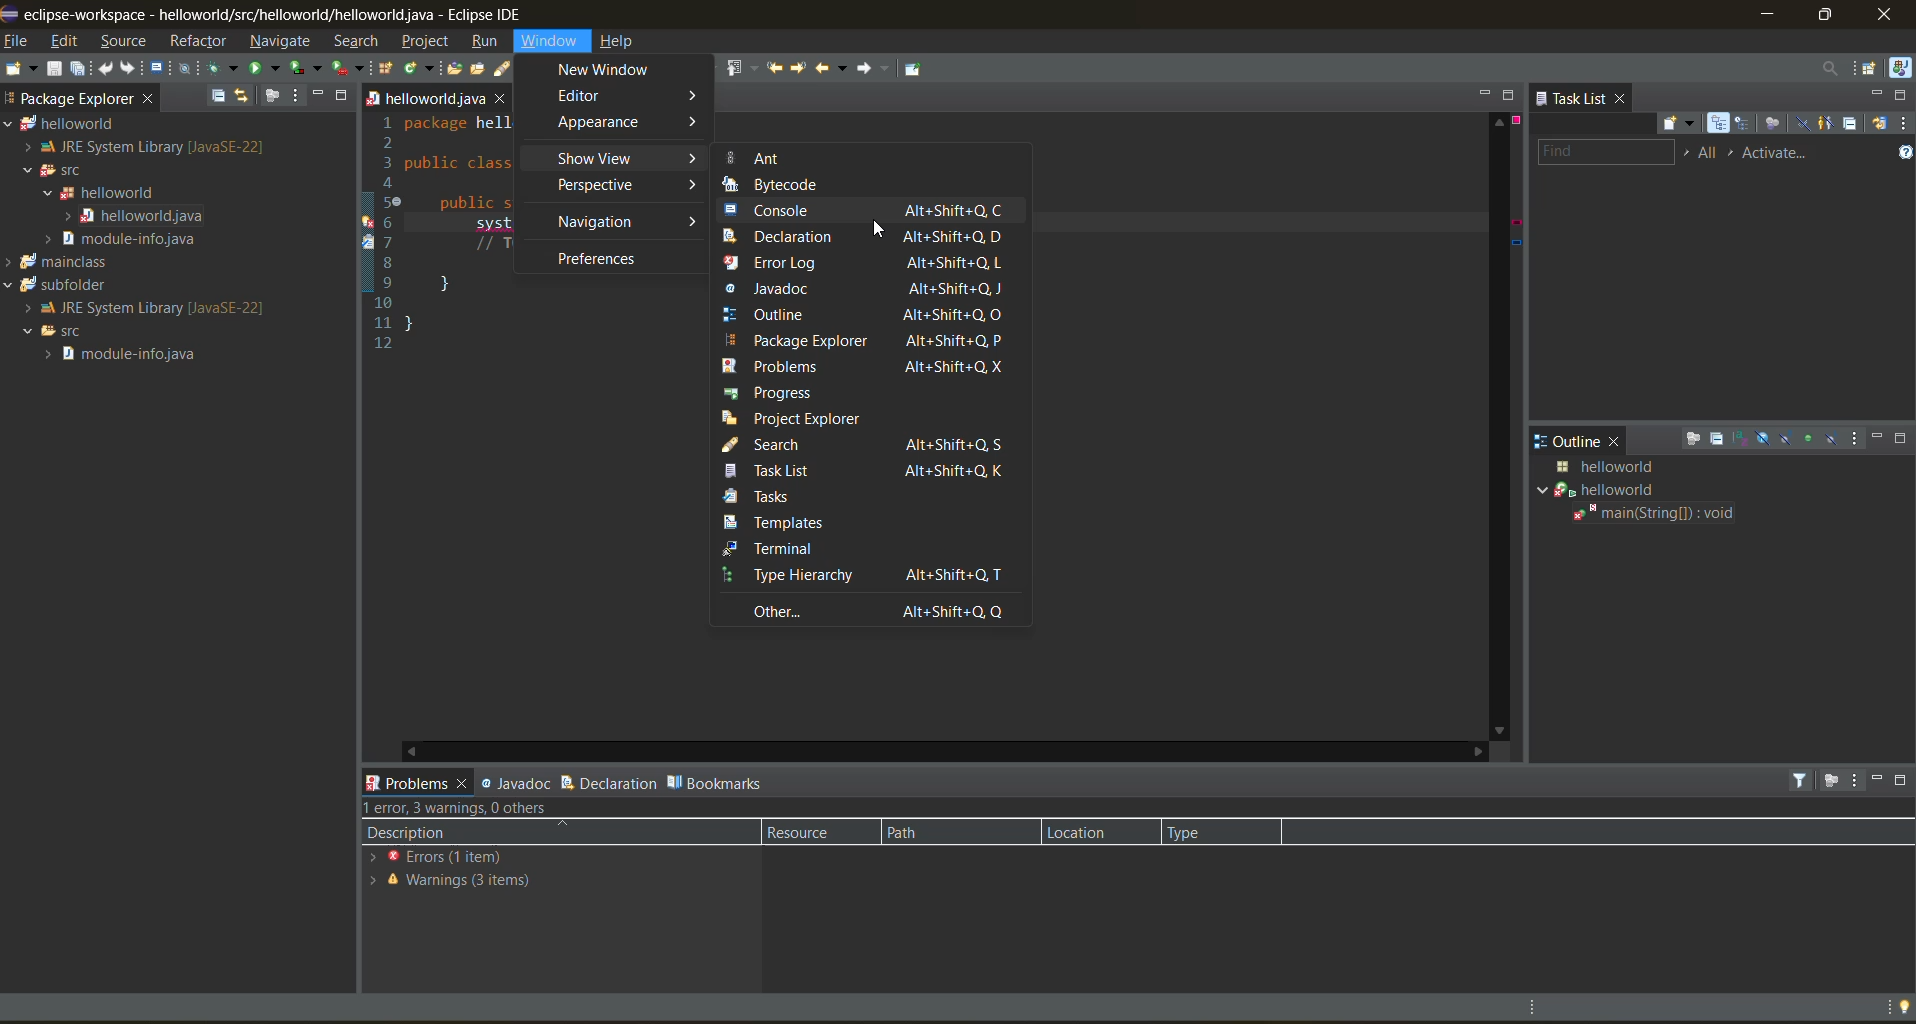 This screenshot has width=1916, height=1024. What do you see at coordinates (1856, 780) in the screenshot?
I see `view menu` at bounding box center [1856, 780].